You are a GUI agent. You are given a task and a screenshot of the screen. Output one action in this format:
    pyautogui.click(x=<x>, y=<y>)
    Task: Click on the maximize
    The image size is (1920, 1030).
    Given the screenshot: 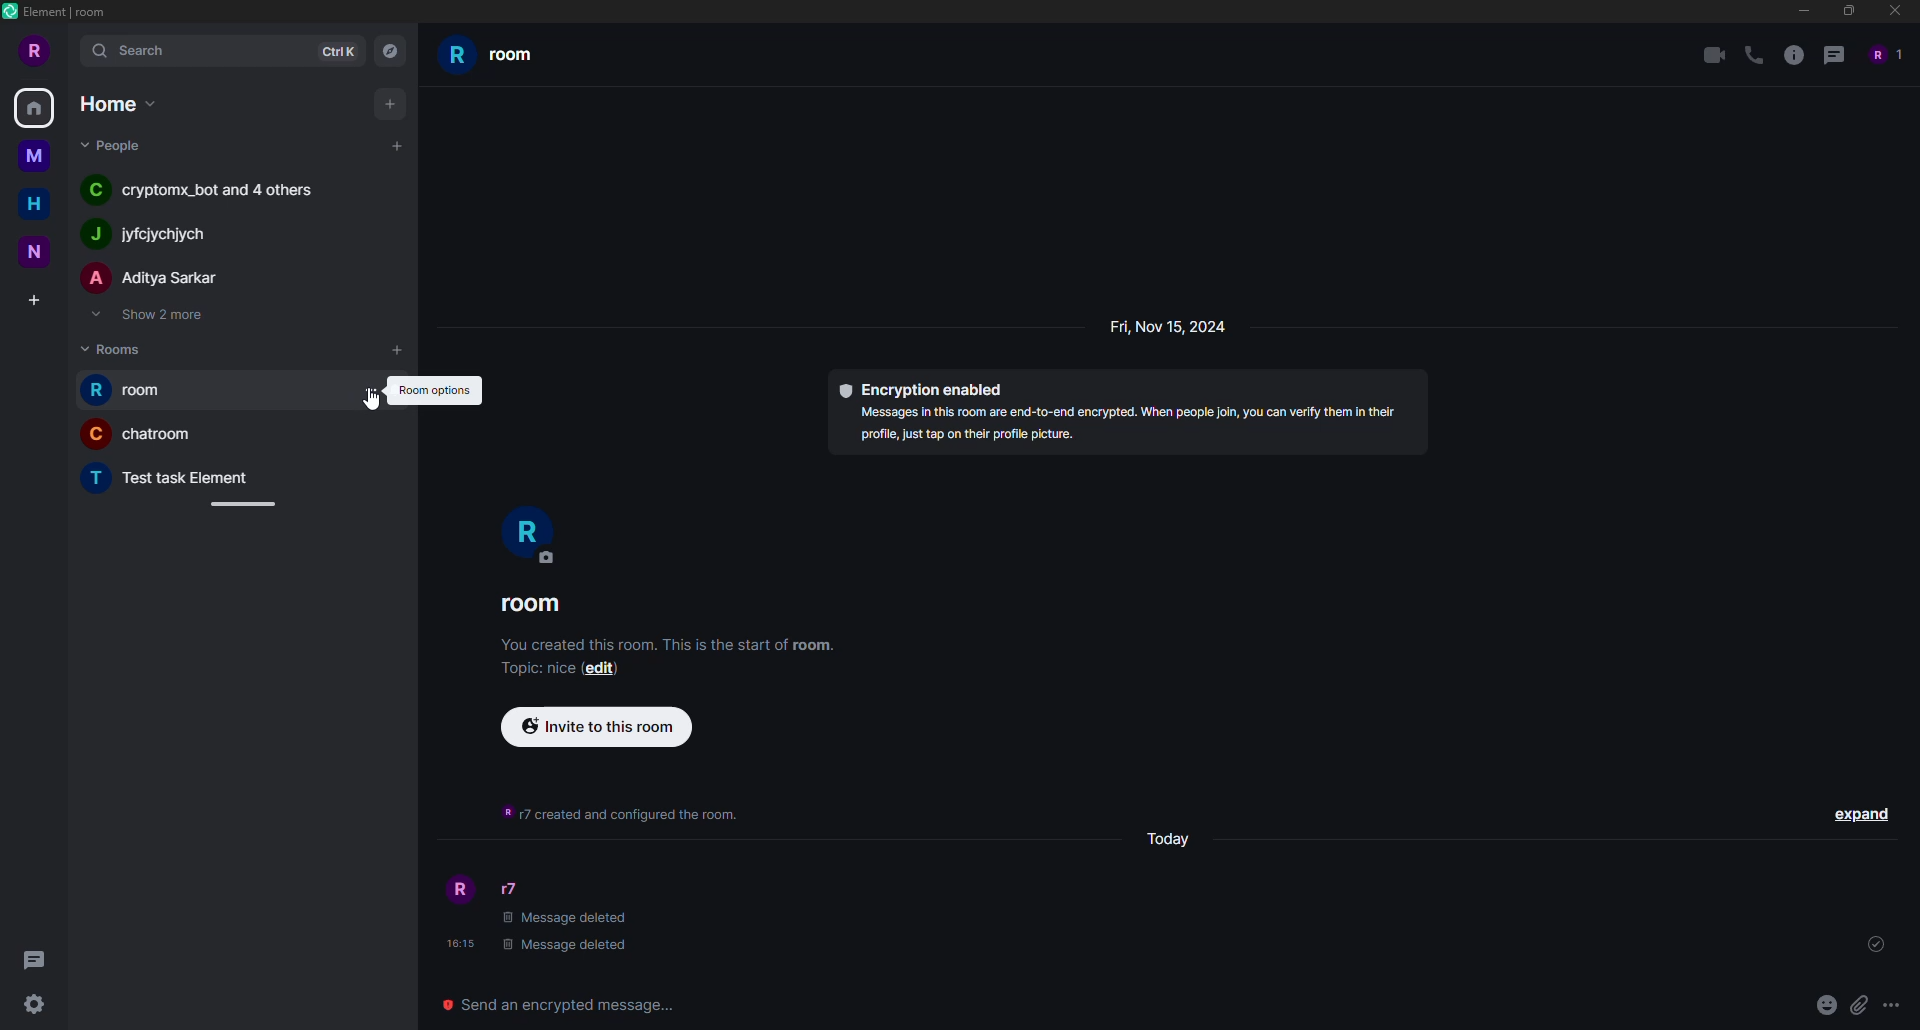 What is the action you would take?
    pyautogui.click(x=1852, y=12)
    